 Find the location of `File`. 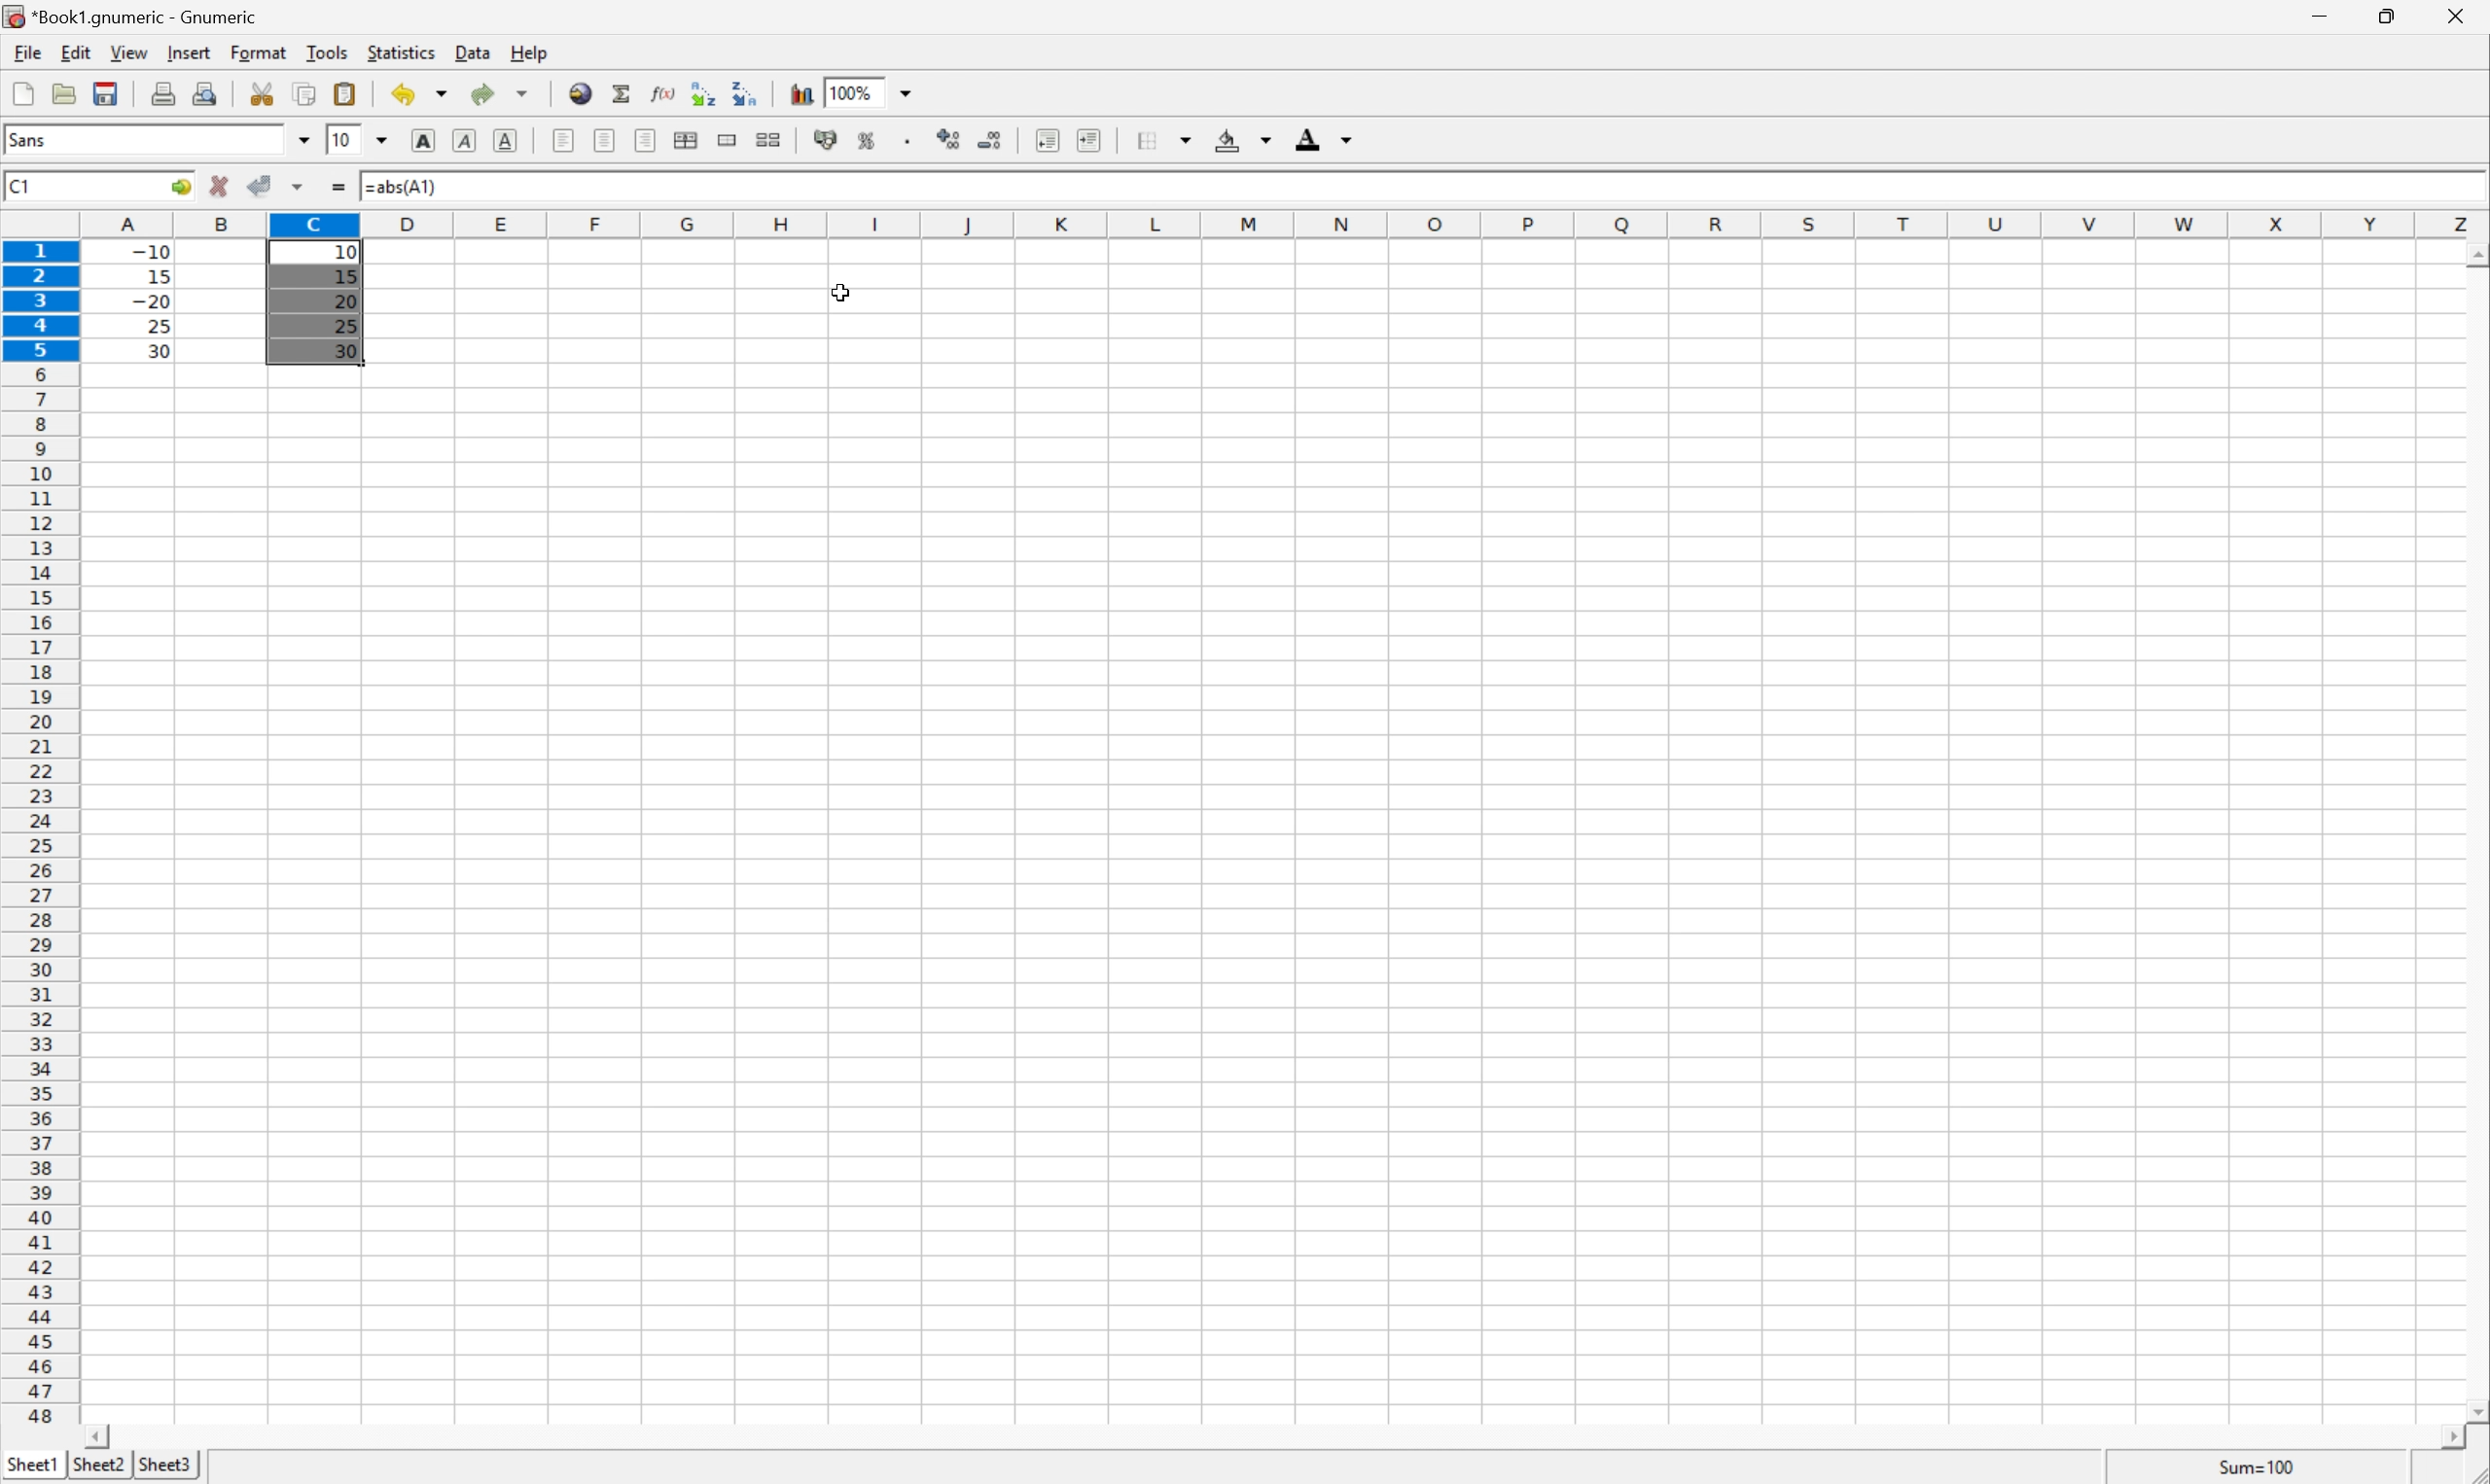

File is located at coordinates (25, 53).